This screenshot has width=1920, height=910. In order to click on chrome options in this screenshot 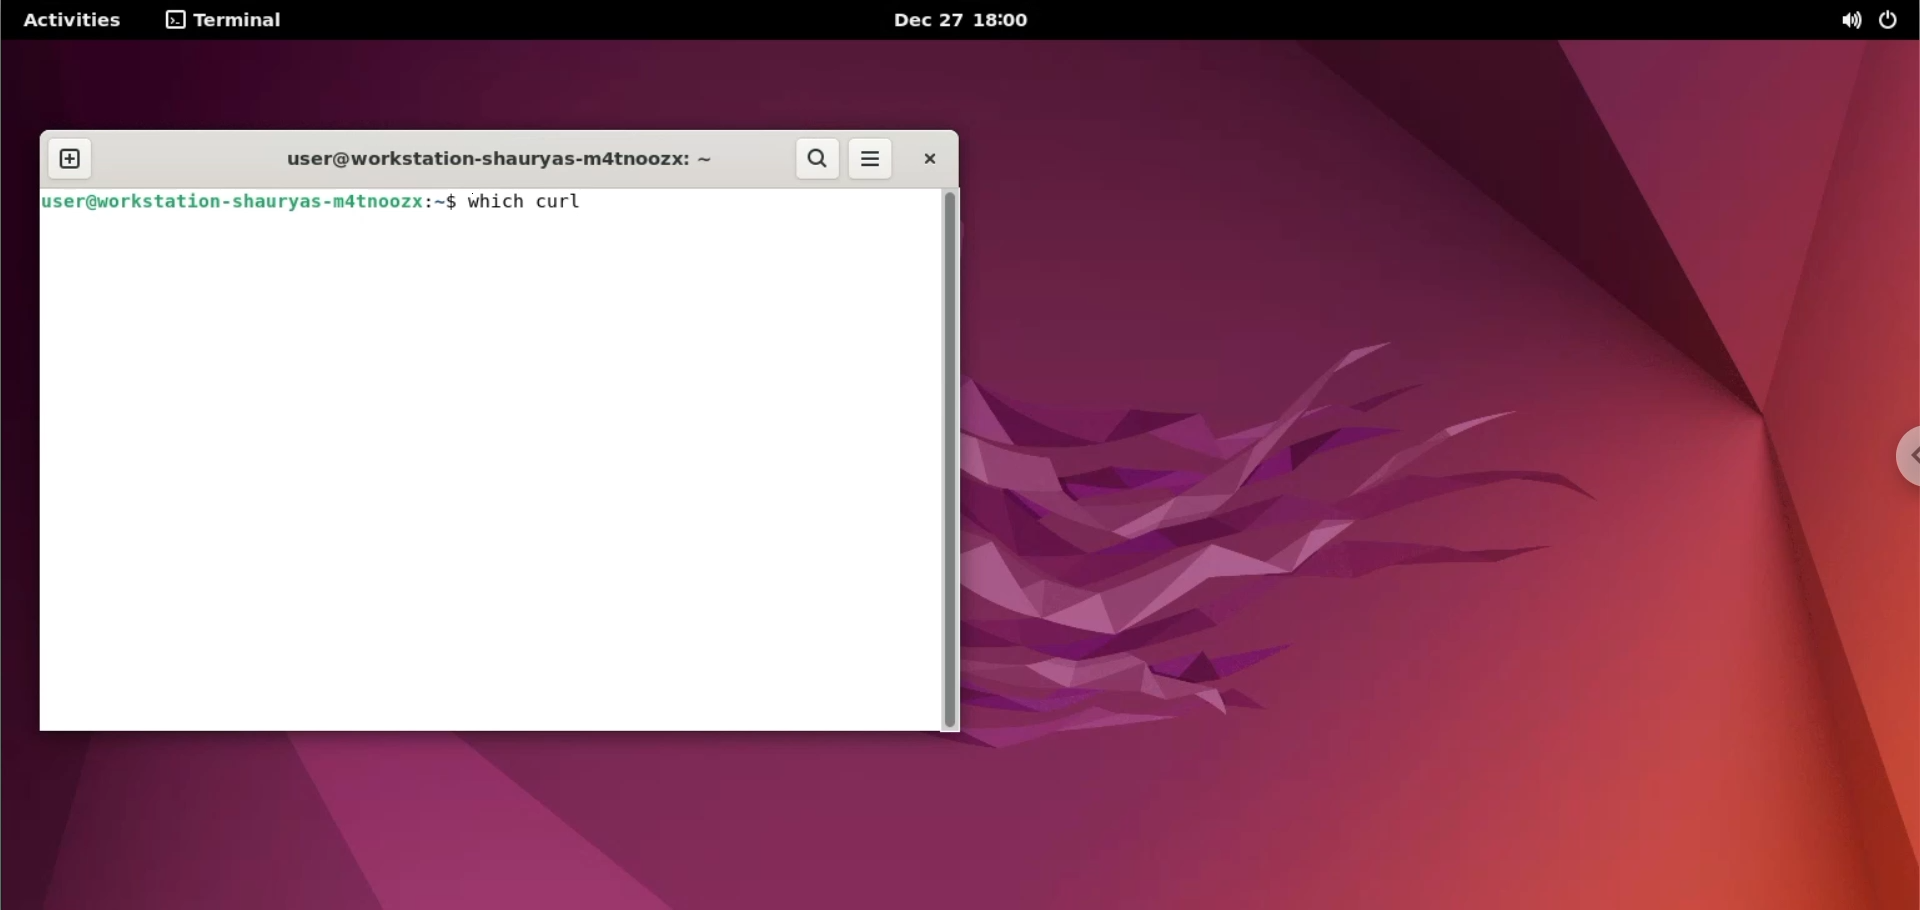, I will do `click(1901, 460)`.